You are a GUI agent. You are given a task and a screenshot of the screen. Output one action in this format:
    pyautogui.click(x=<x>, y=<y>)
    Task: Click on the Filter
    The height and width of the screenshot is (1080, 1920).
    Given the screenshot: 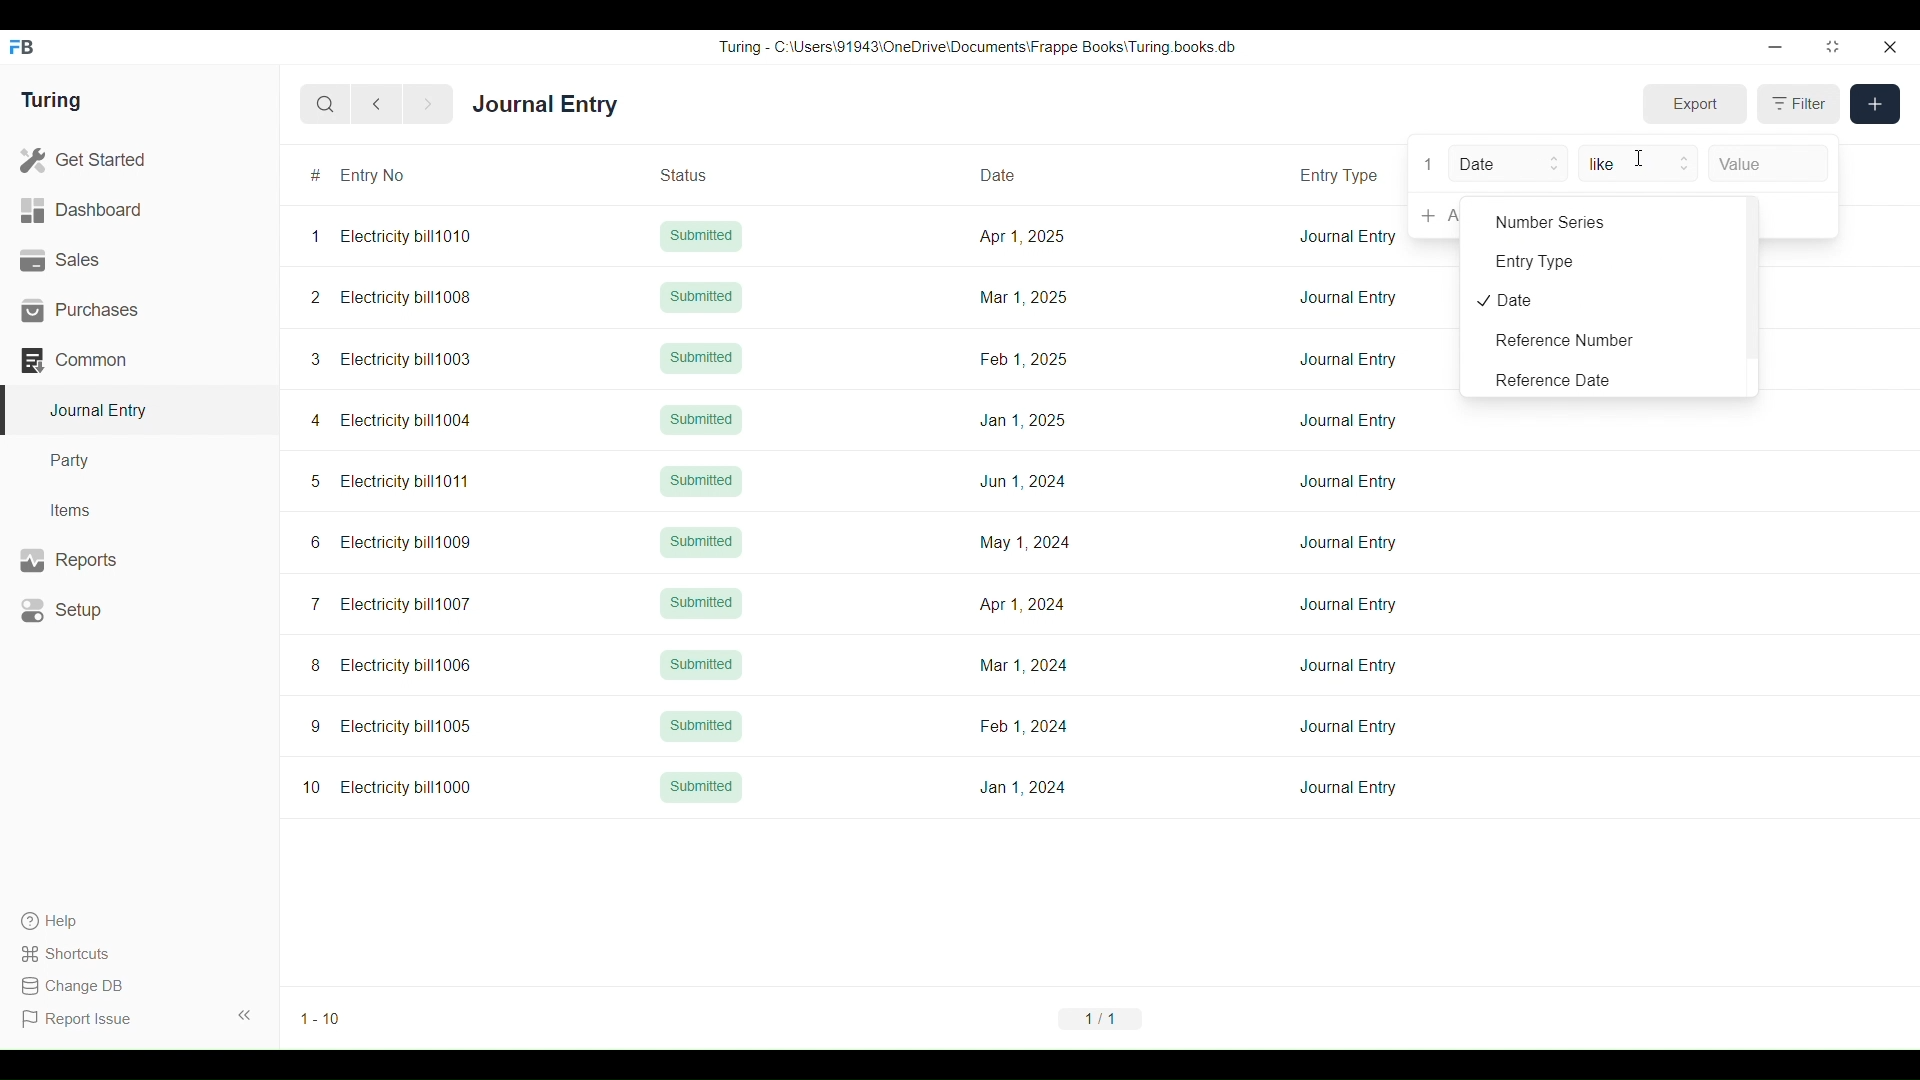 What is the action you would take?
    pyautogui.click(x=1799, y=104)
    